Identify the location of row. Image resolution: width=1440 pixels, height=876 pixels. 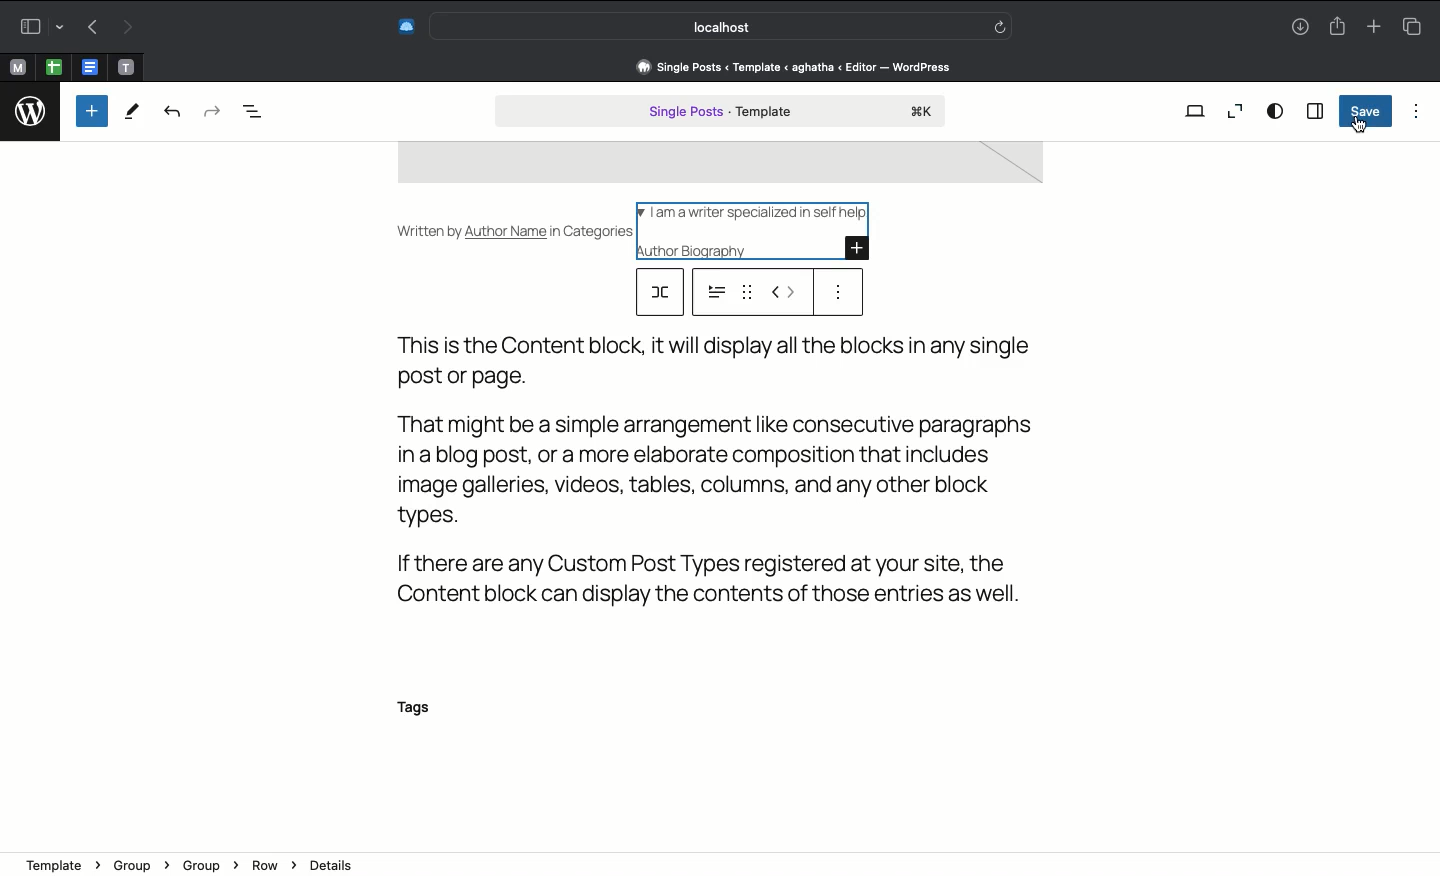
(659, 292).